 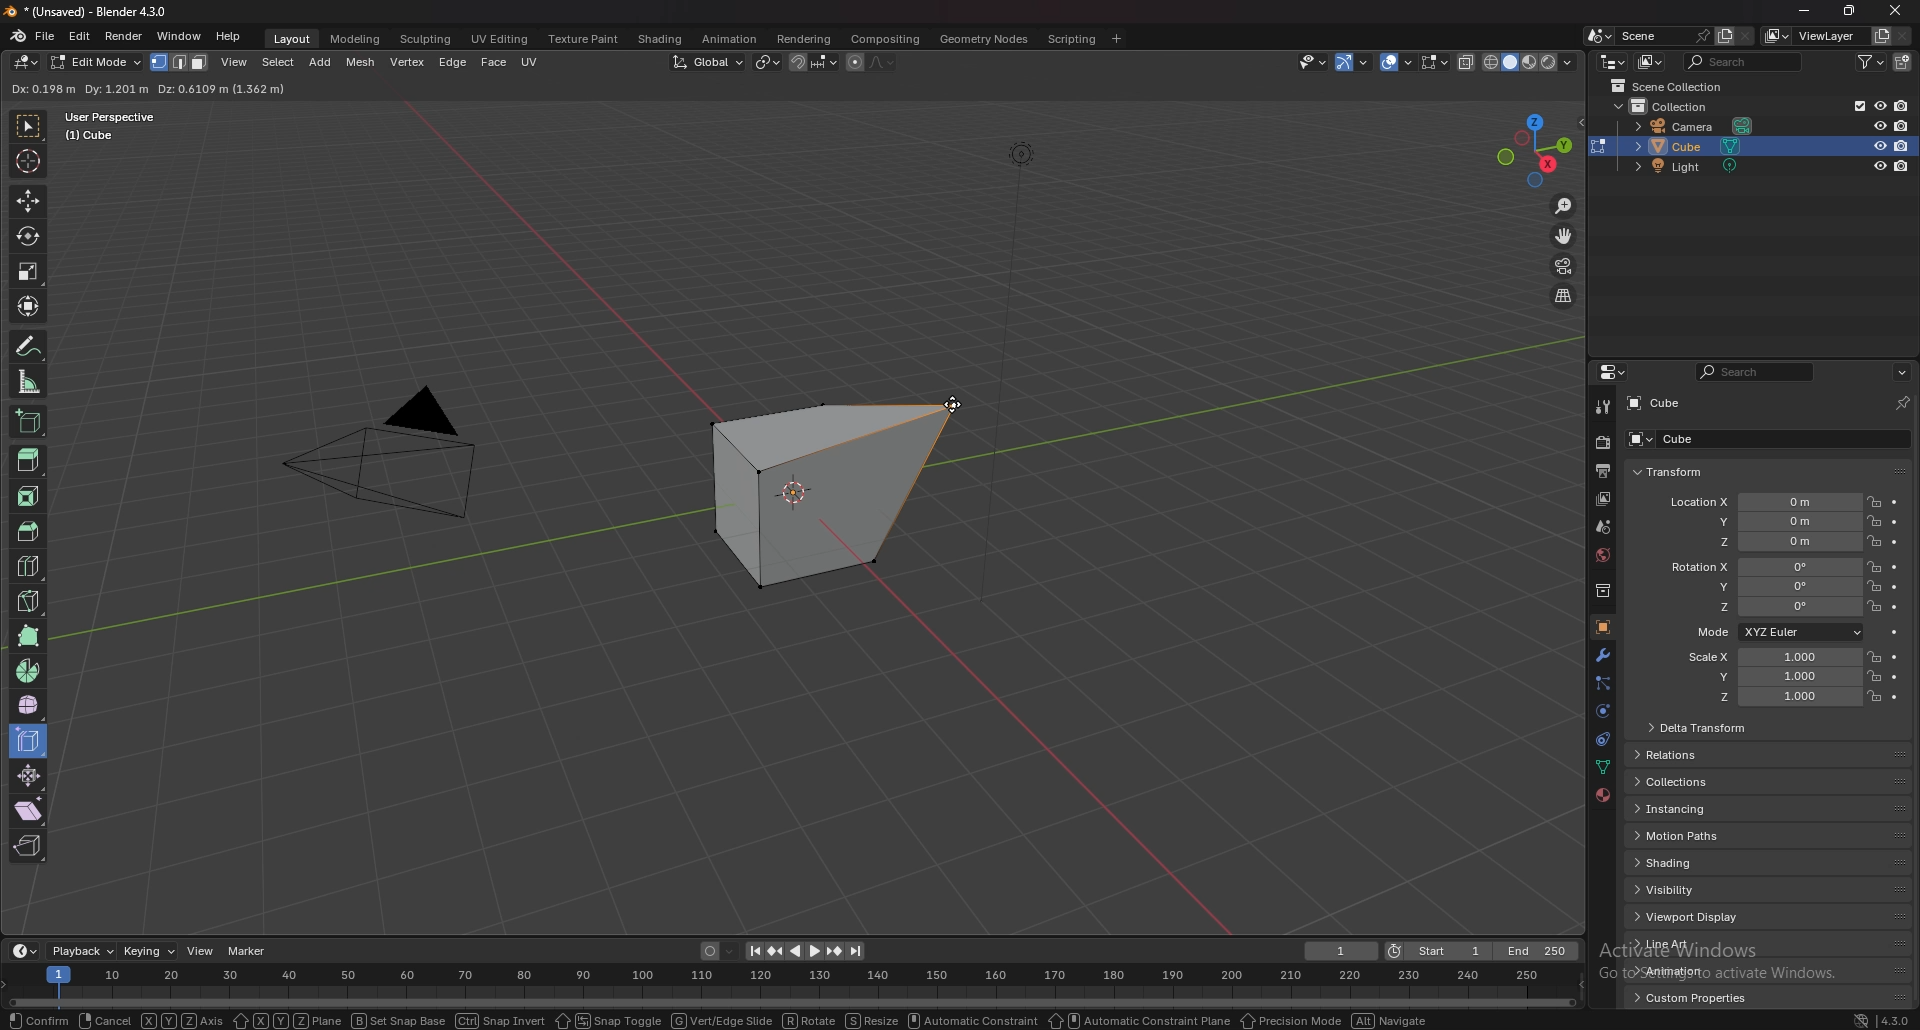 I want to click on location y, so click(x=1771, y=521).